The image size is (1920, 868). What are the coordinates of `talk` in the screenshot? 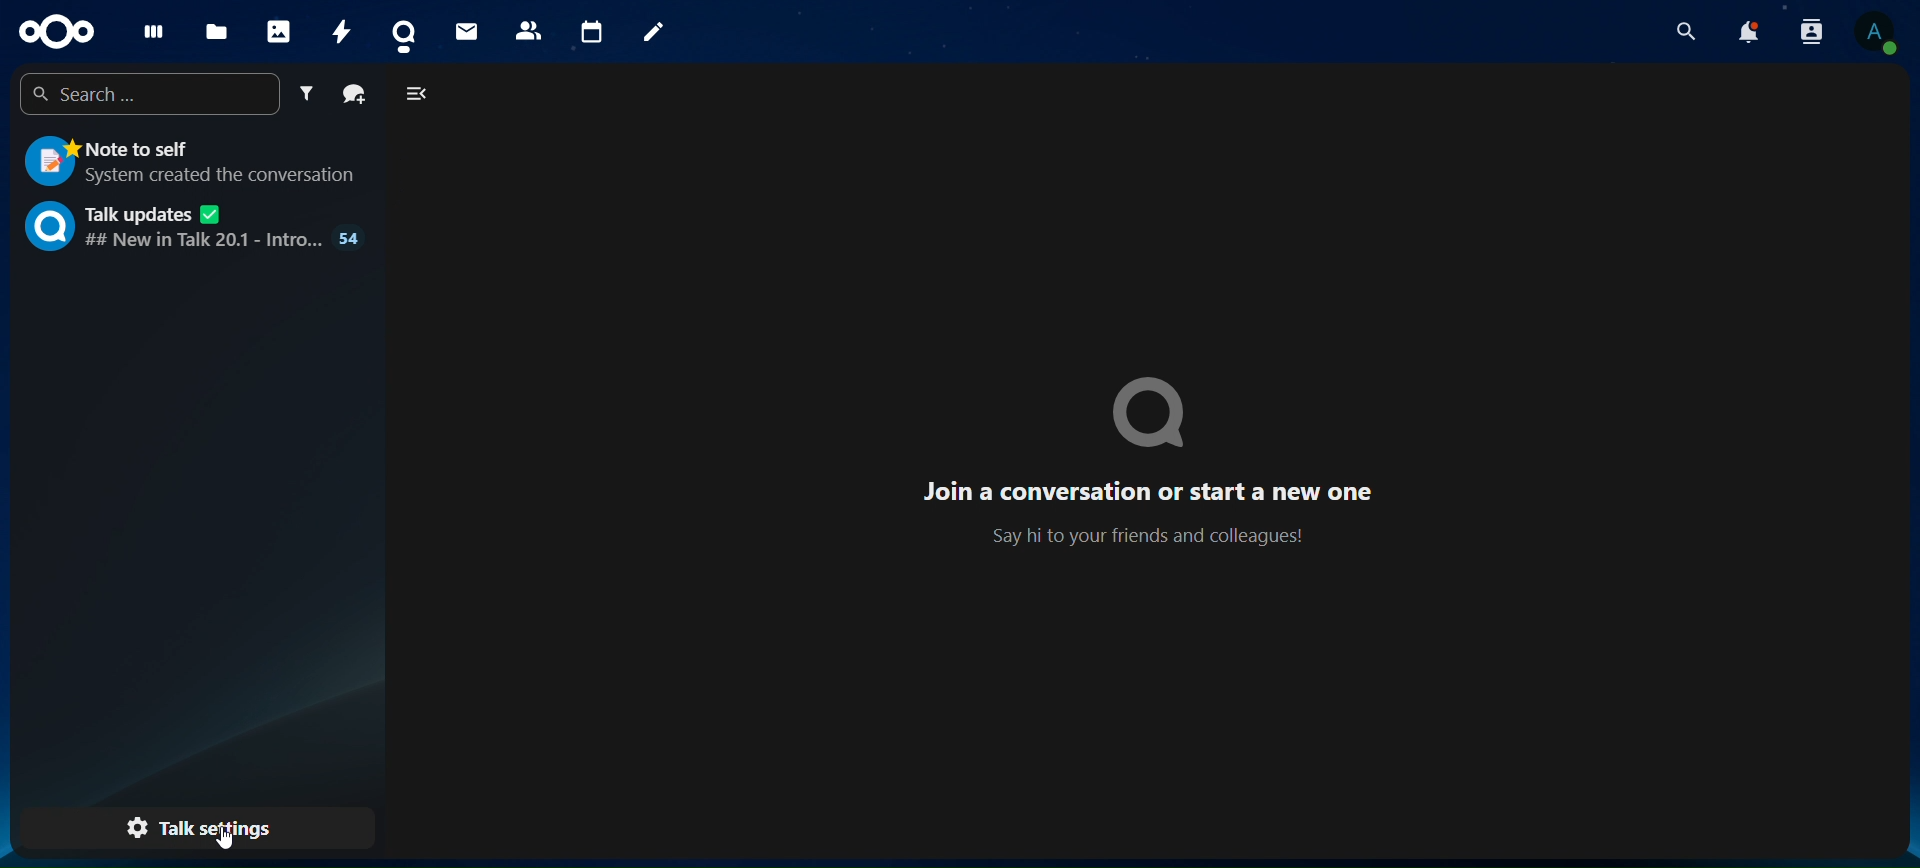 It's located at (404, 32).